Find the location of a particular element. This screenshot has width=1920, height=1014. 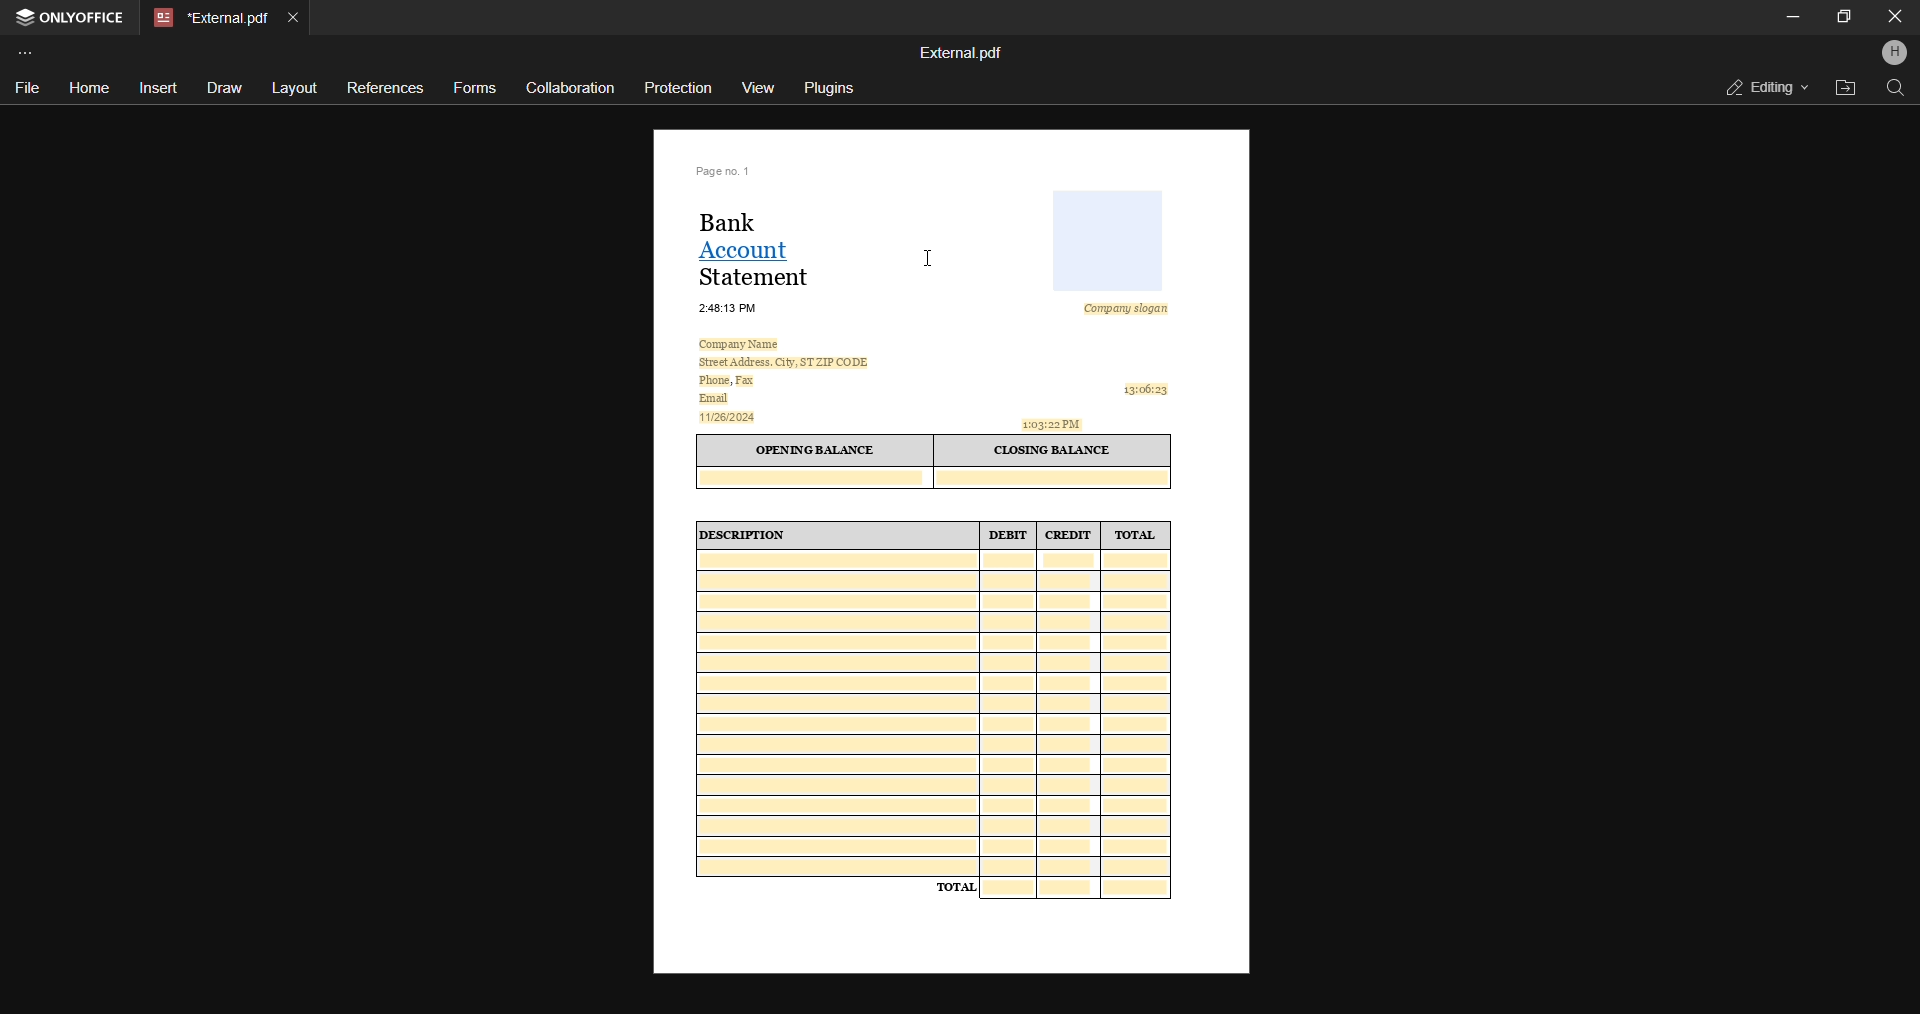

home is located at coordinates (87, 89).